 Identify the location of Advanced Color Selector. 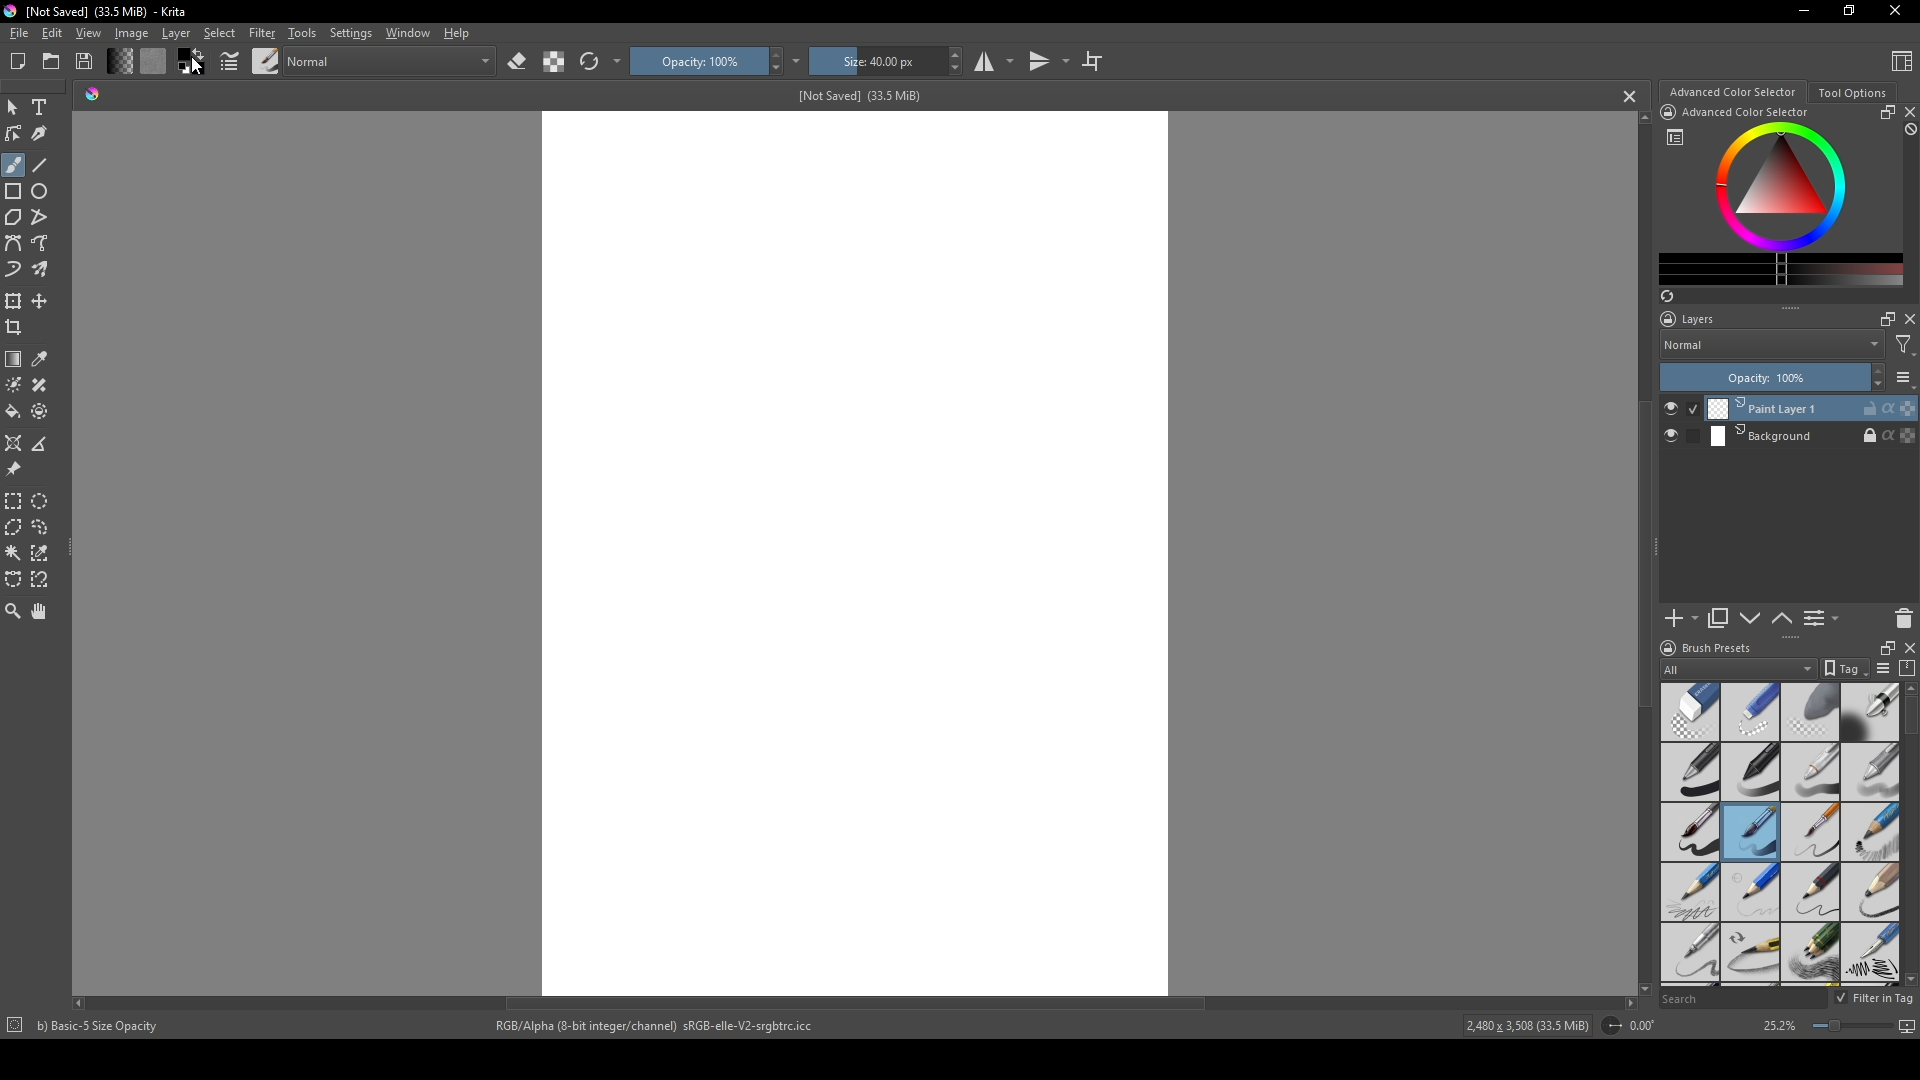
(1746, 113).